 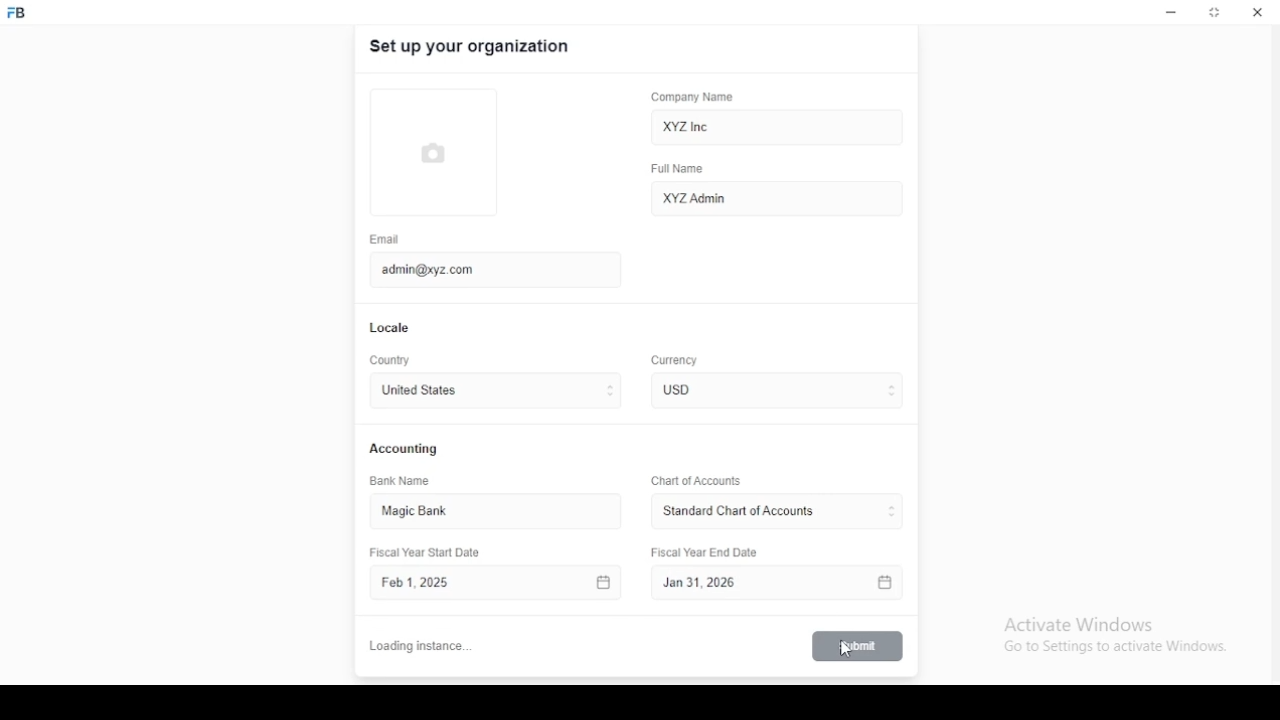 I want to click on set up your organization, so click(x=471, y=47).